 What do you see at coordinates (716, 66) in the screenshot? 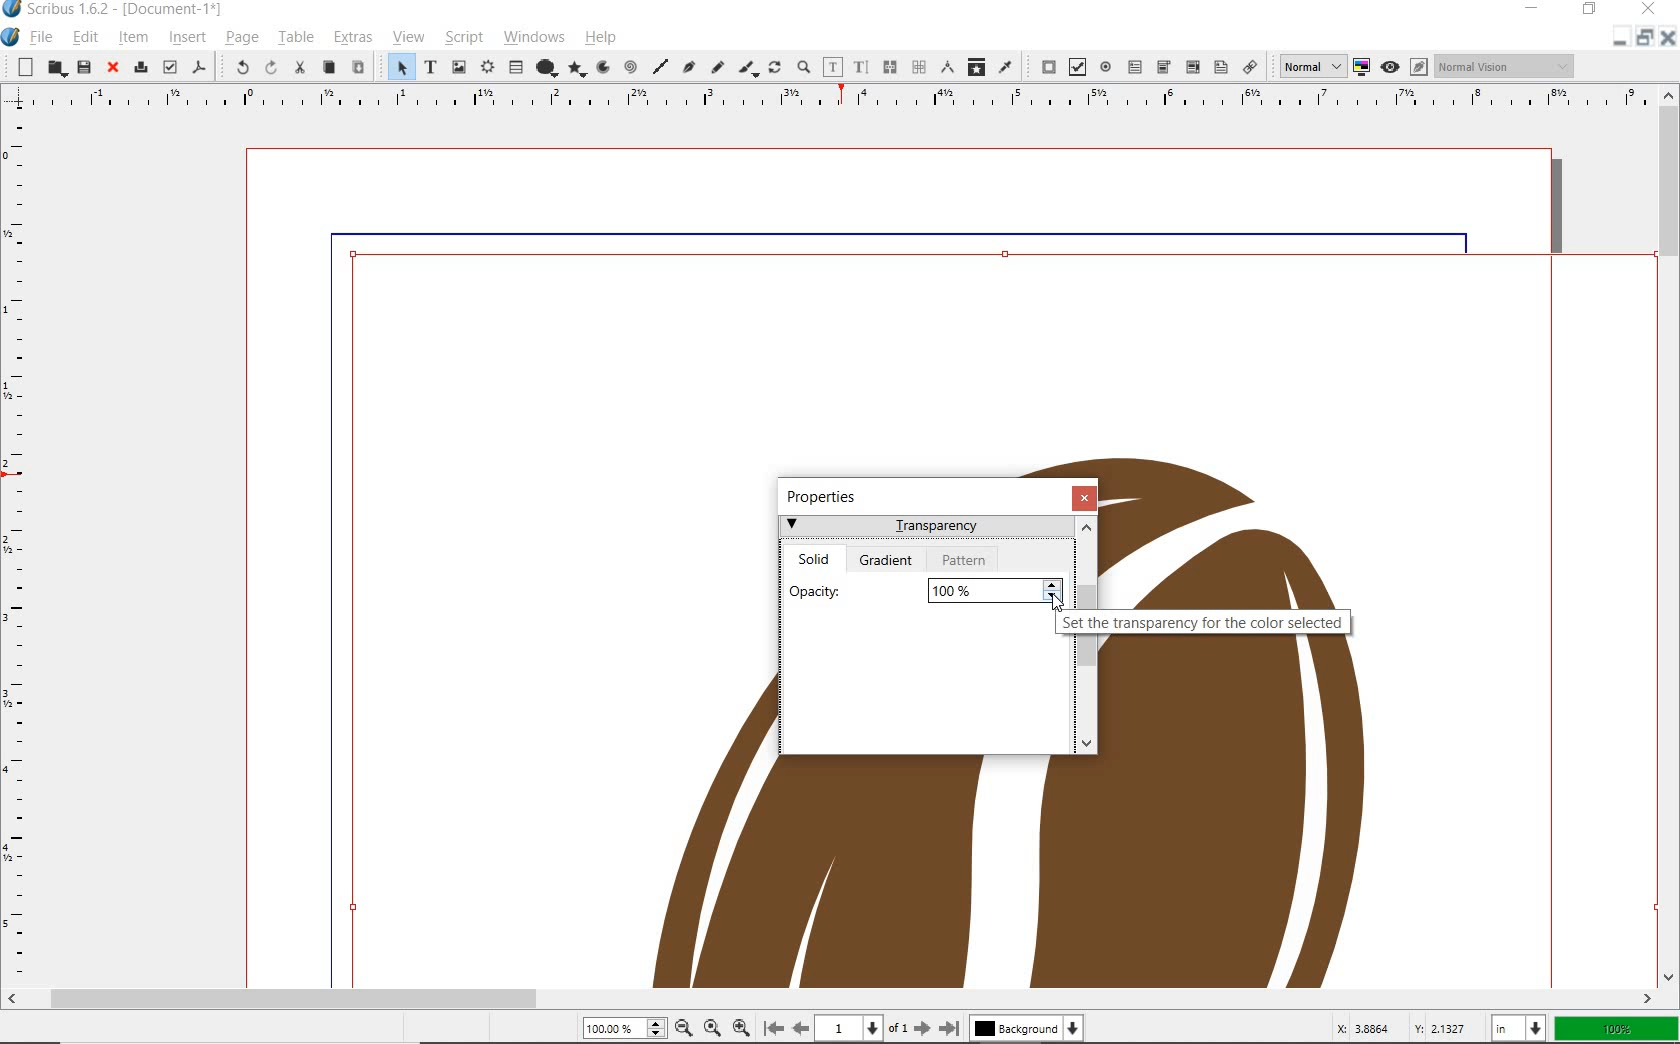
I see `freehand line` at bounding box center [716, 66].